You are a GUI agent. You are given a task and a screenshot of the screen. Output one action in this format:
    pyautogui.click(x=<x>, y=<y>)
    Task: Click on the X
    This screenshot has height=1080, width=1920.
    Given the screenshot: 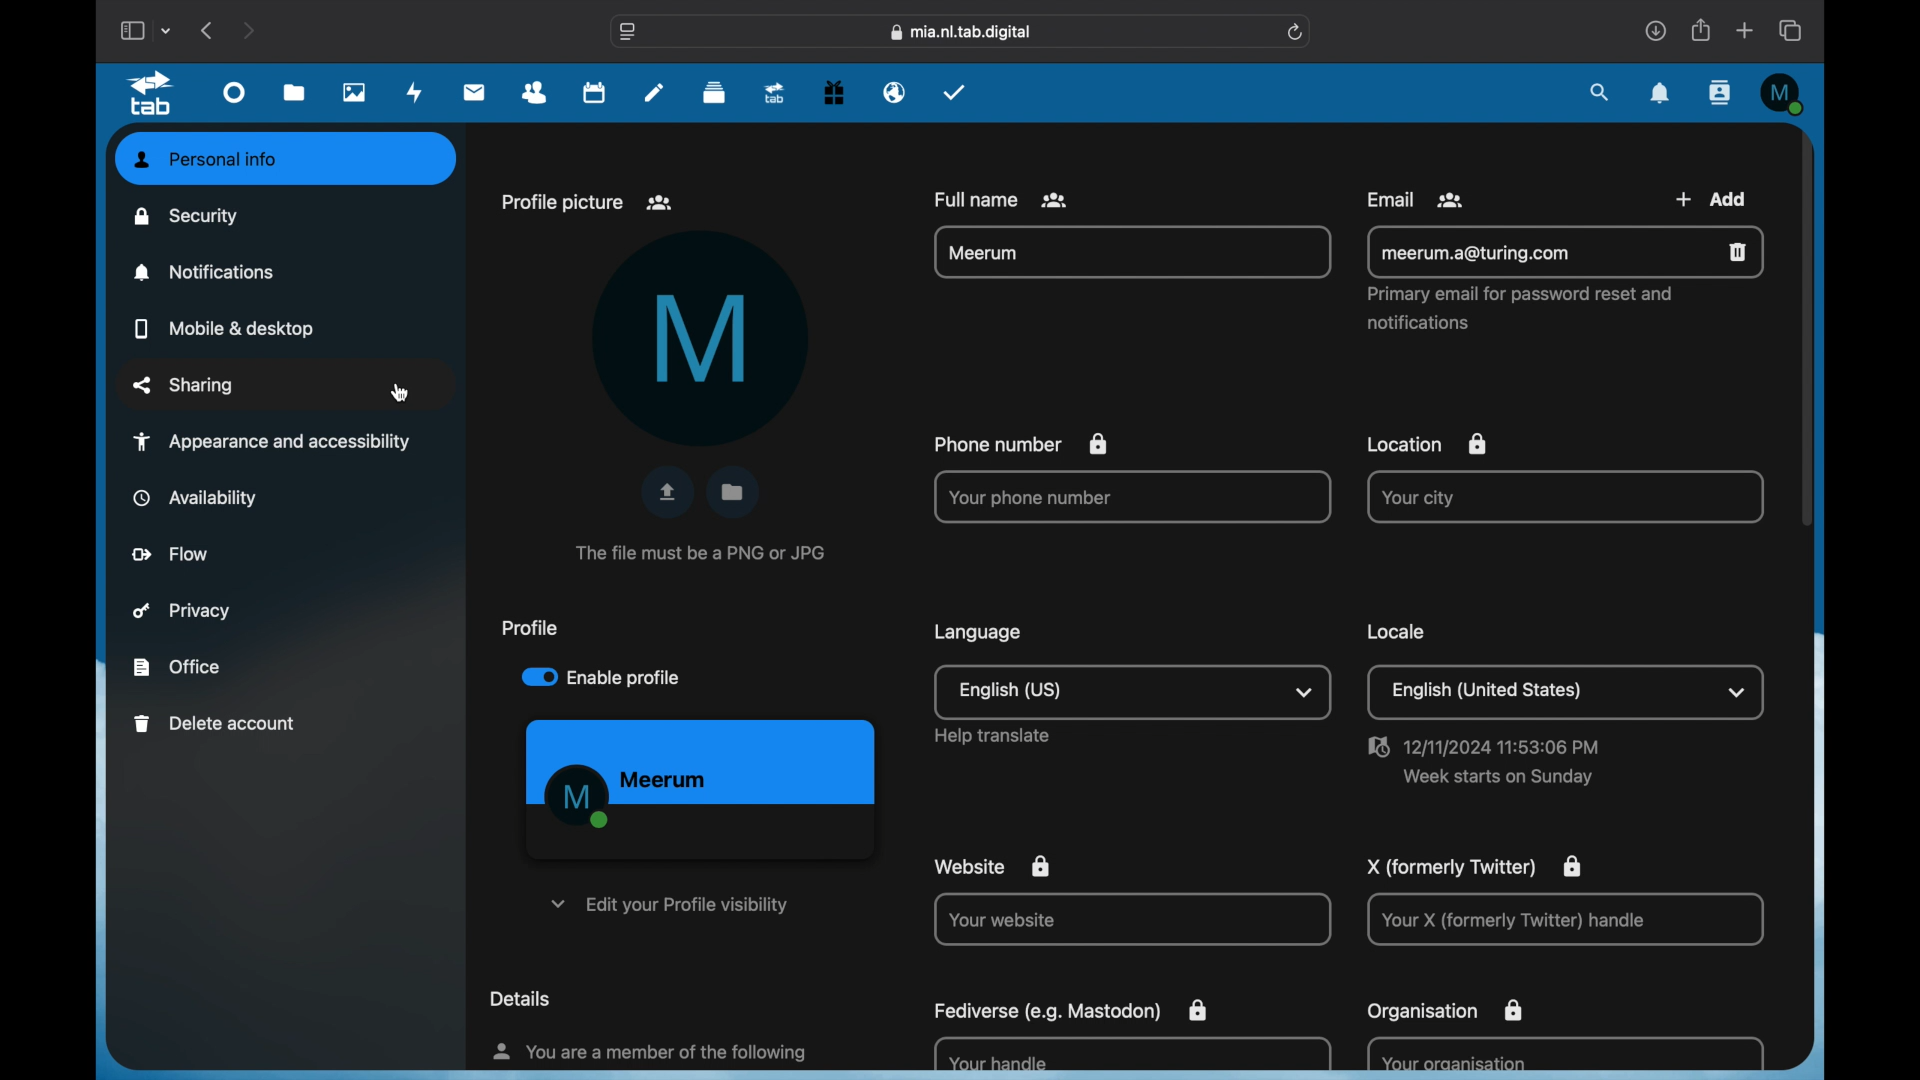 What is the action you would take?
    pyautogui.click(x=1478, y=870)
    